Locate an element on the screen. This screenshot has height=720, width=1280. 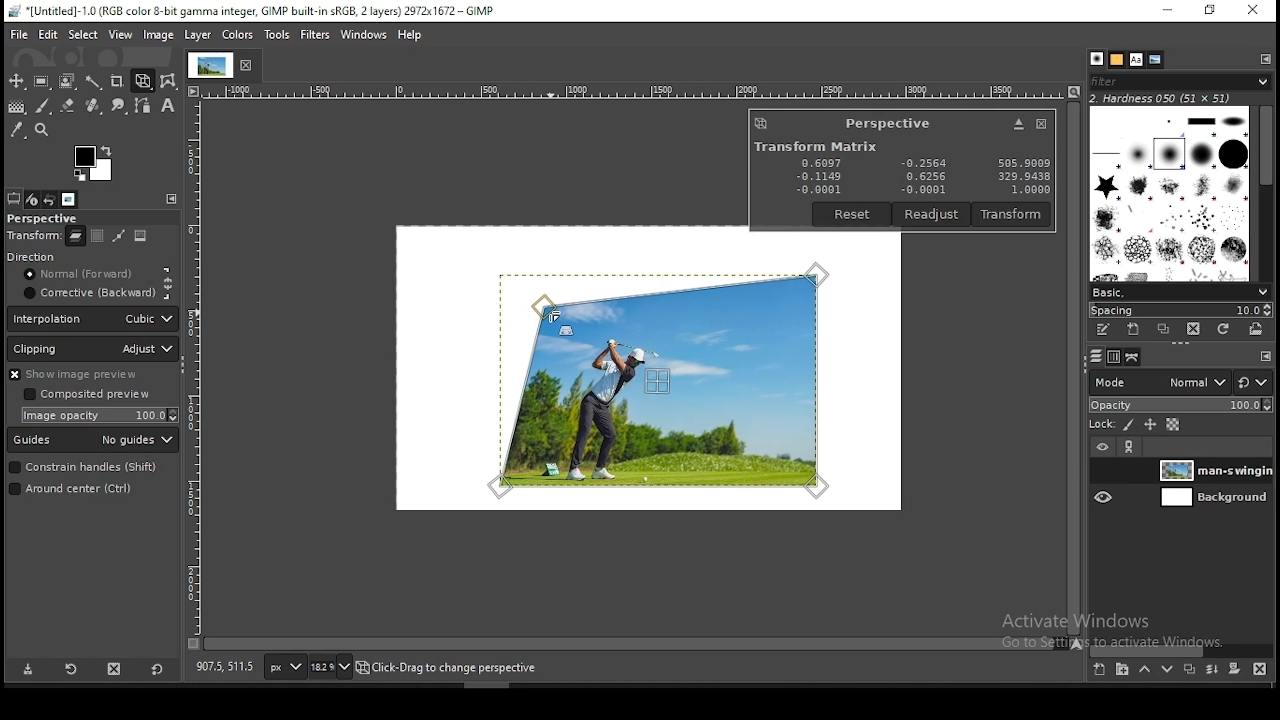
rectangular selection tool is located at coordinates (44, 82).